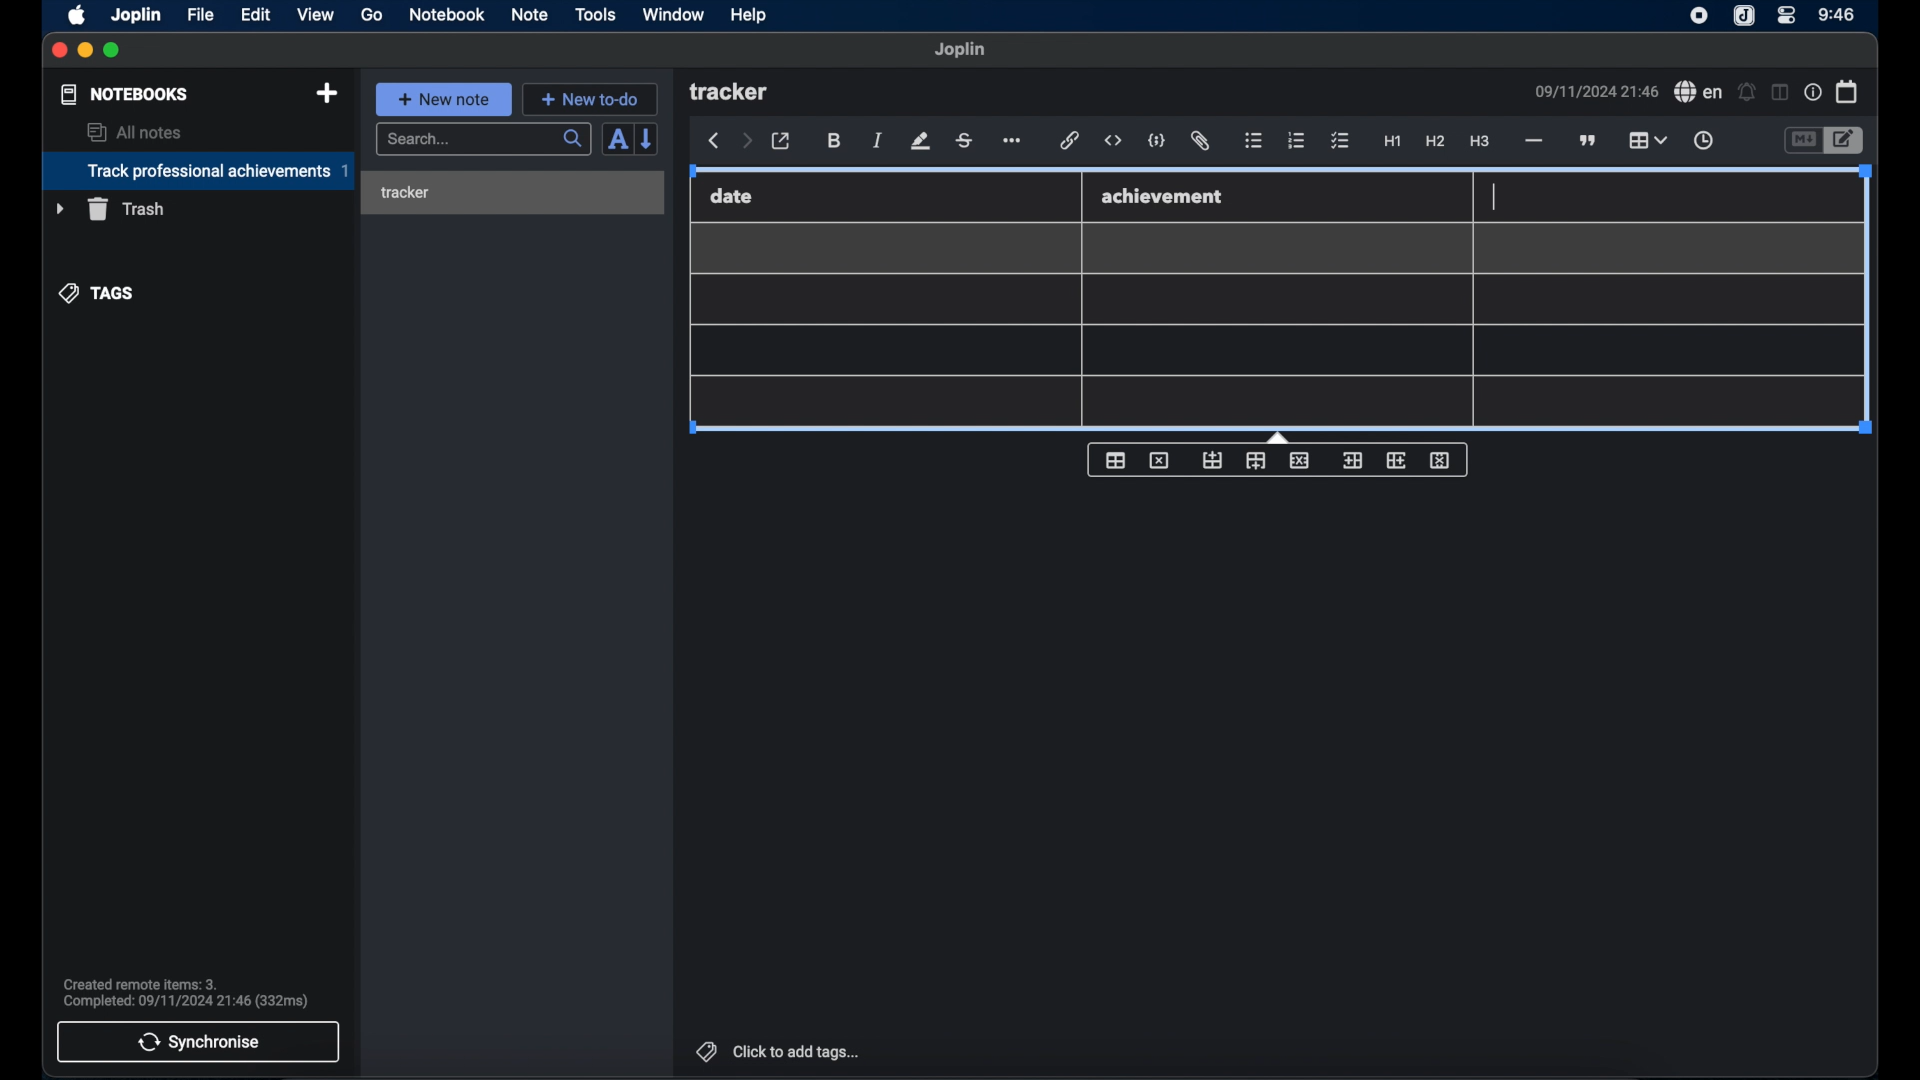 The width and height of the screenshot is (1920, 1080). I want to click on bold, so click(834, 141).